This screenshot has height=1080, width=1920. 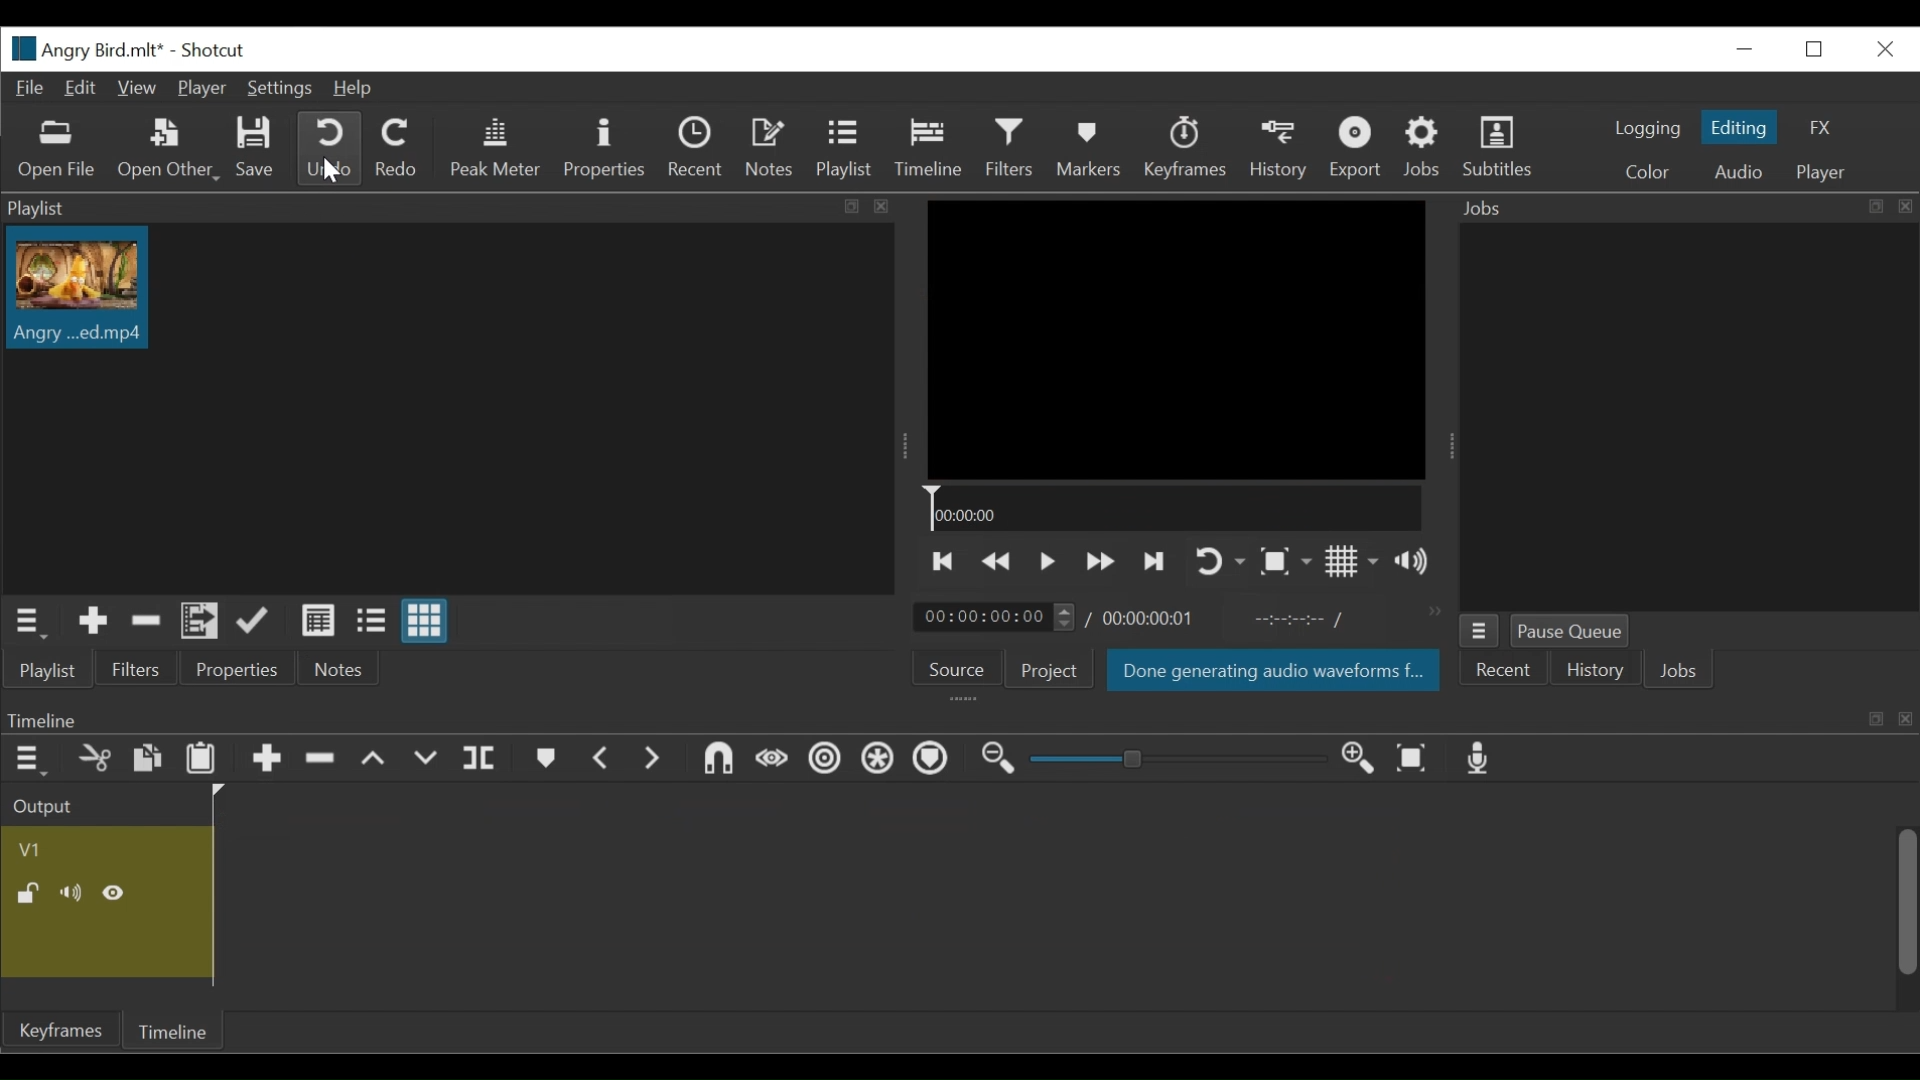 I want to click on Clip , so click(x=77, y=294).